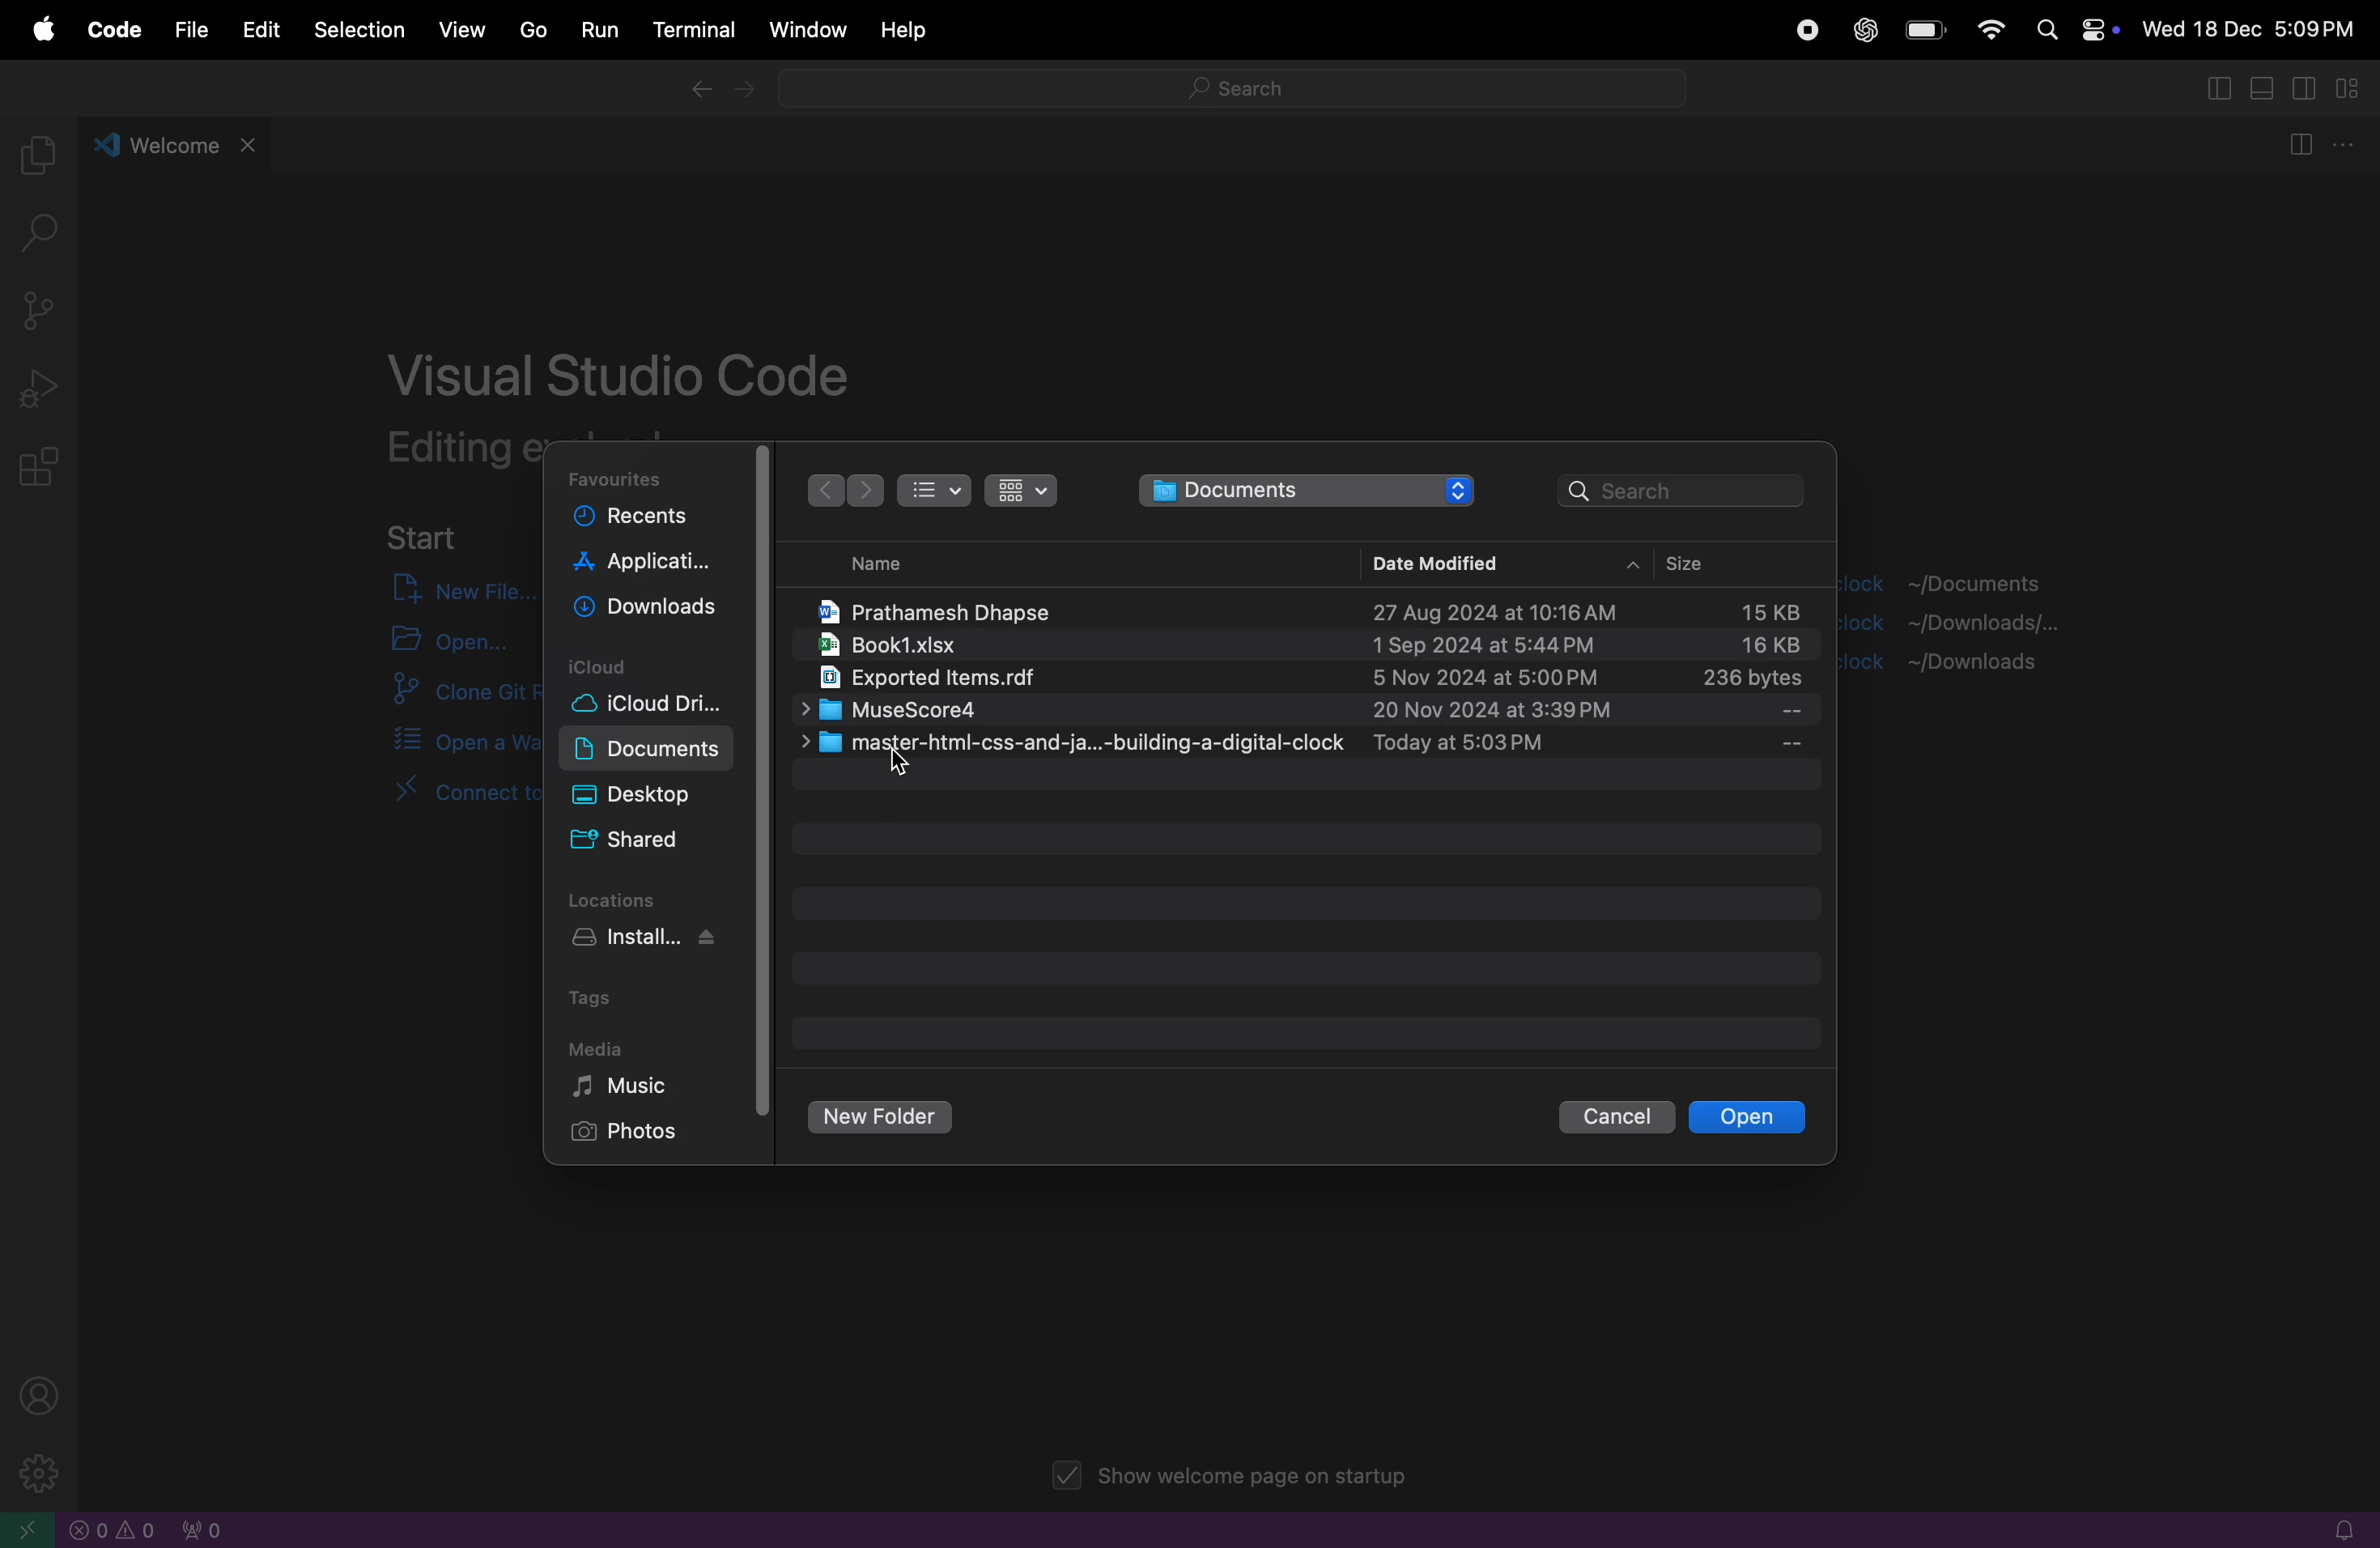  I want to click on date modified, so click(1431, 561).